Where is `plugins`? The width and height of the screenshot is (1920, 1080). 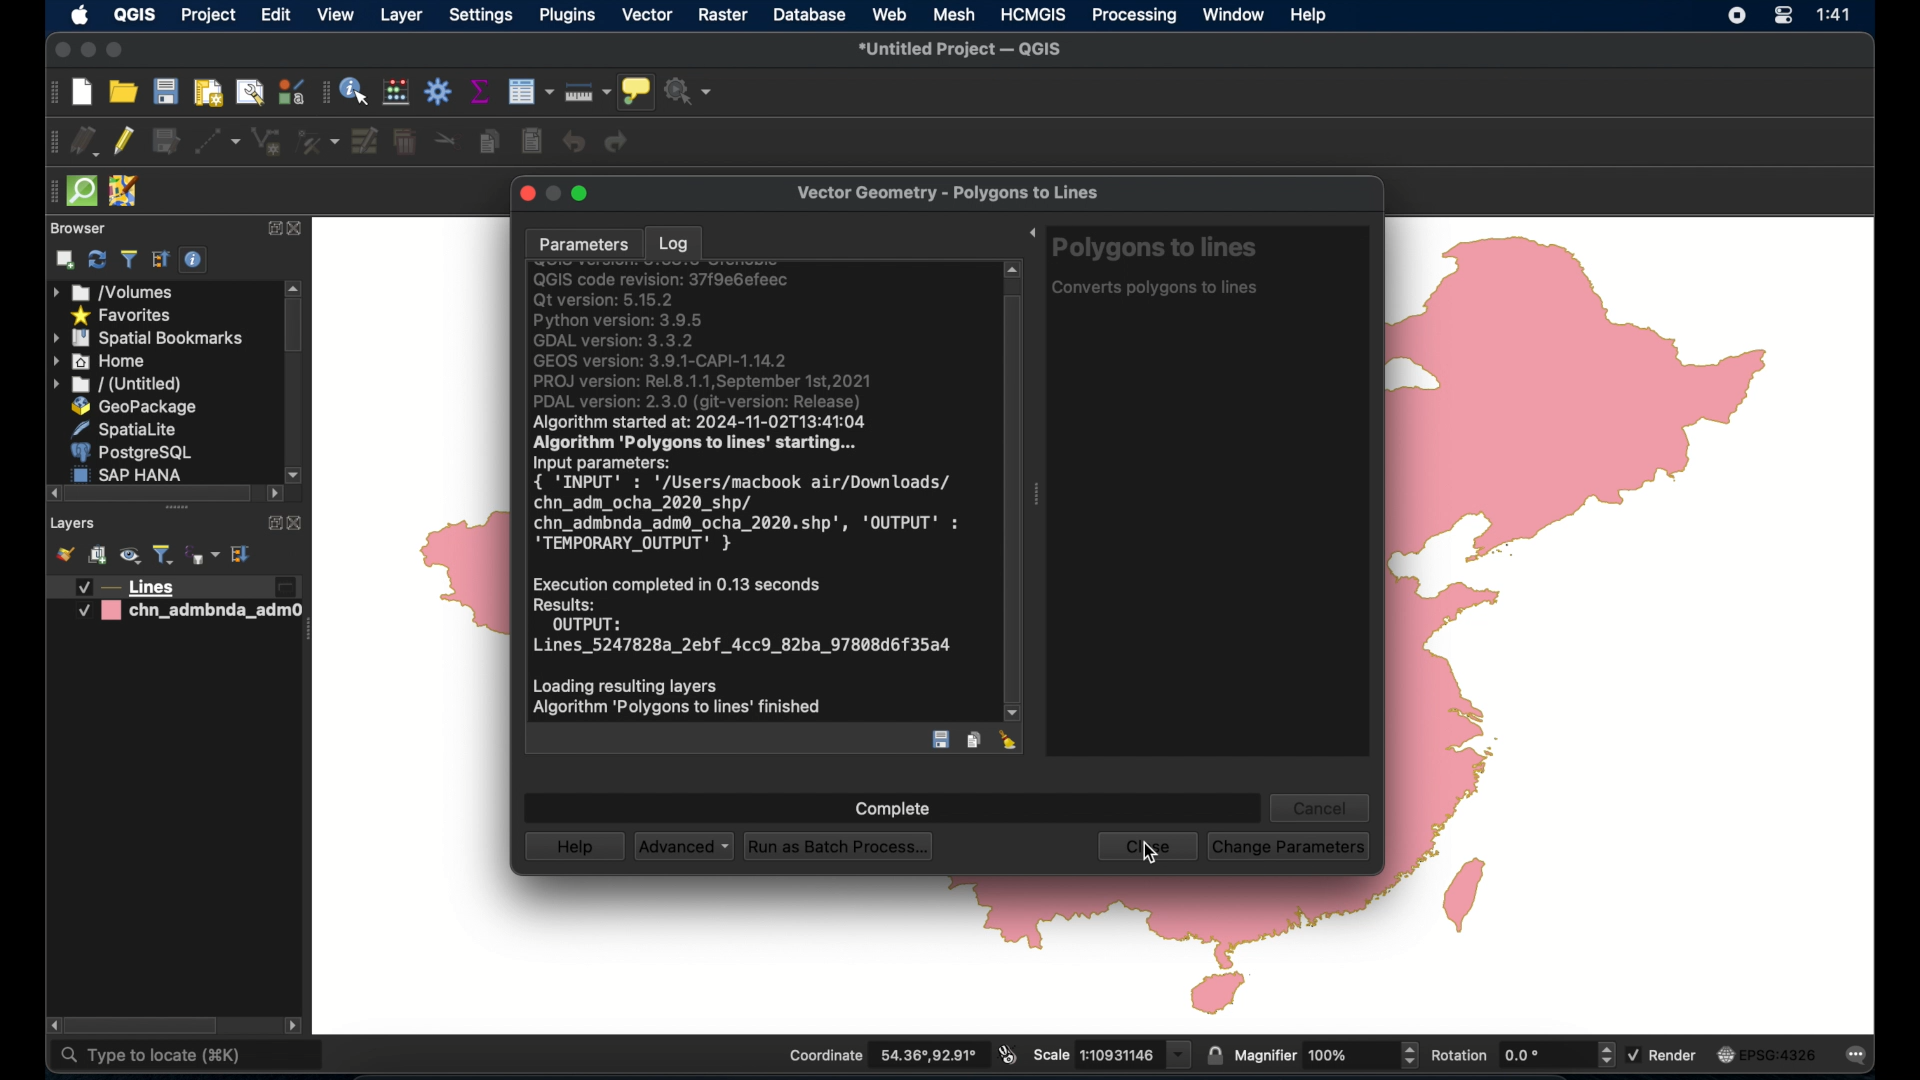
plugins is located at coordinates (565, 15).